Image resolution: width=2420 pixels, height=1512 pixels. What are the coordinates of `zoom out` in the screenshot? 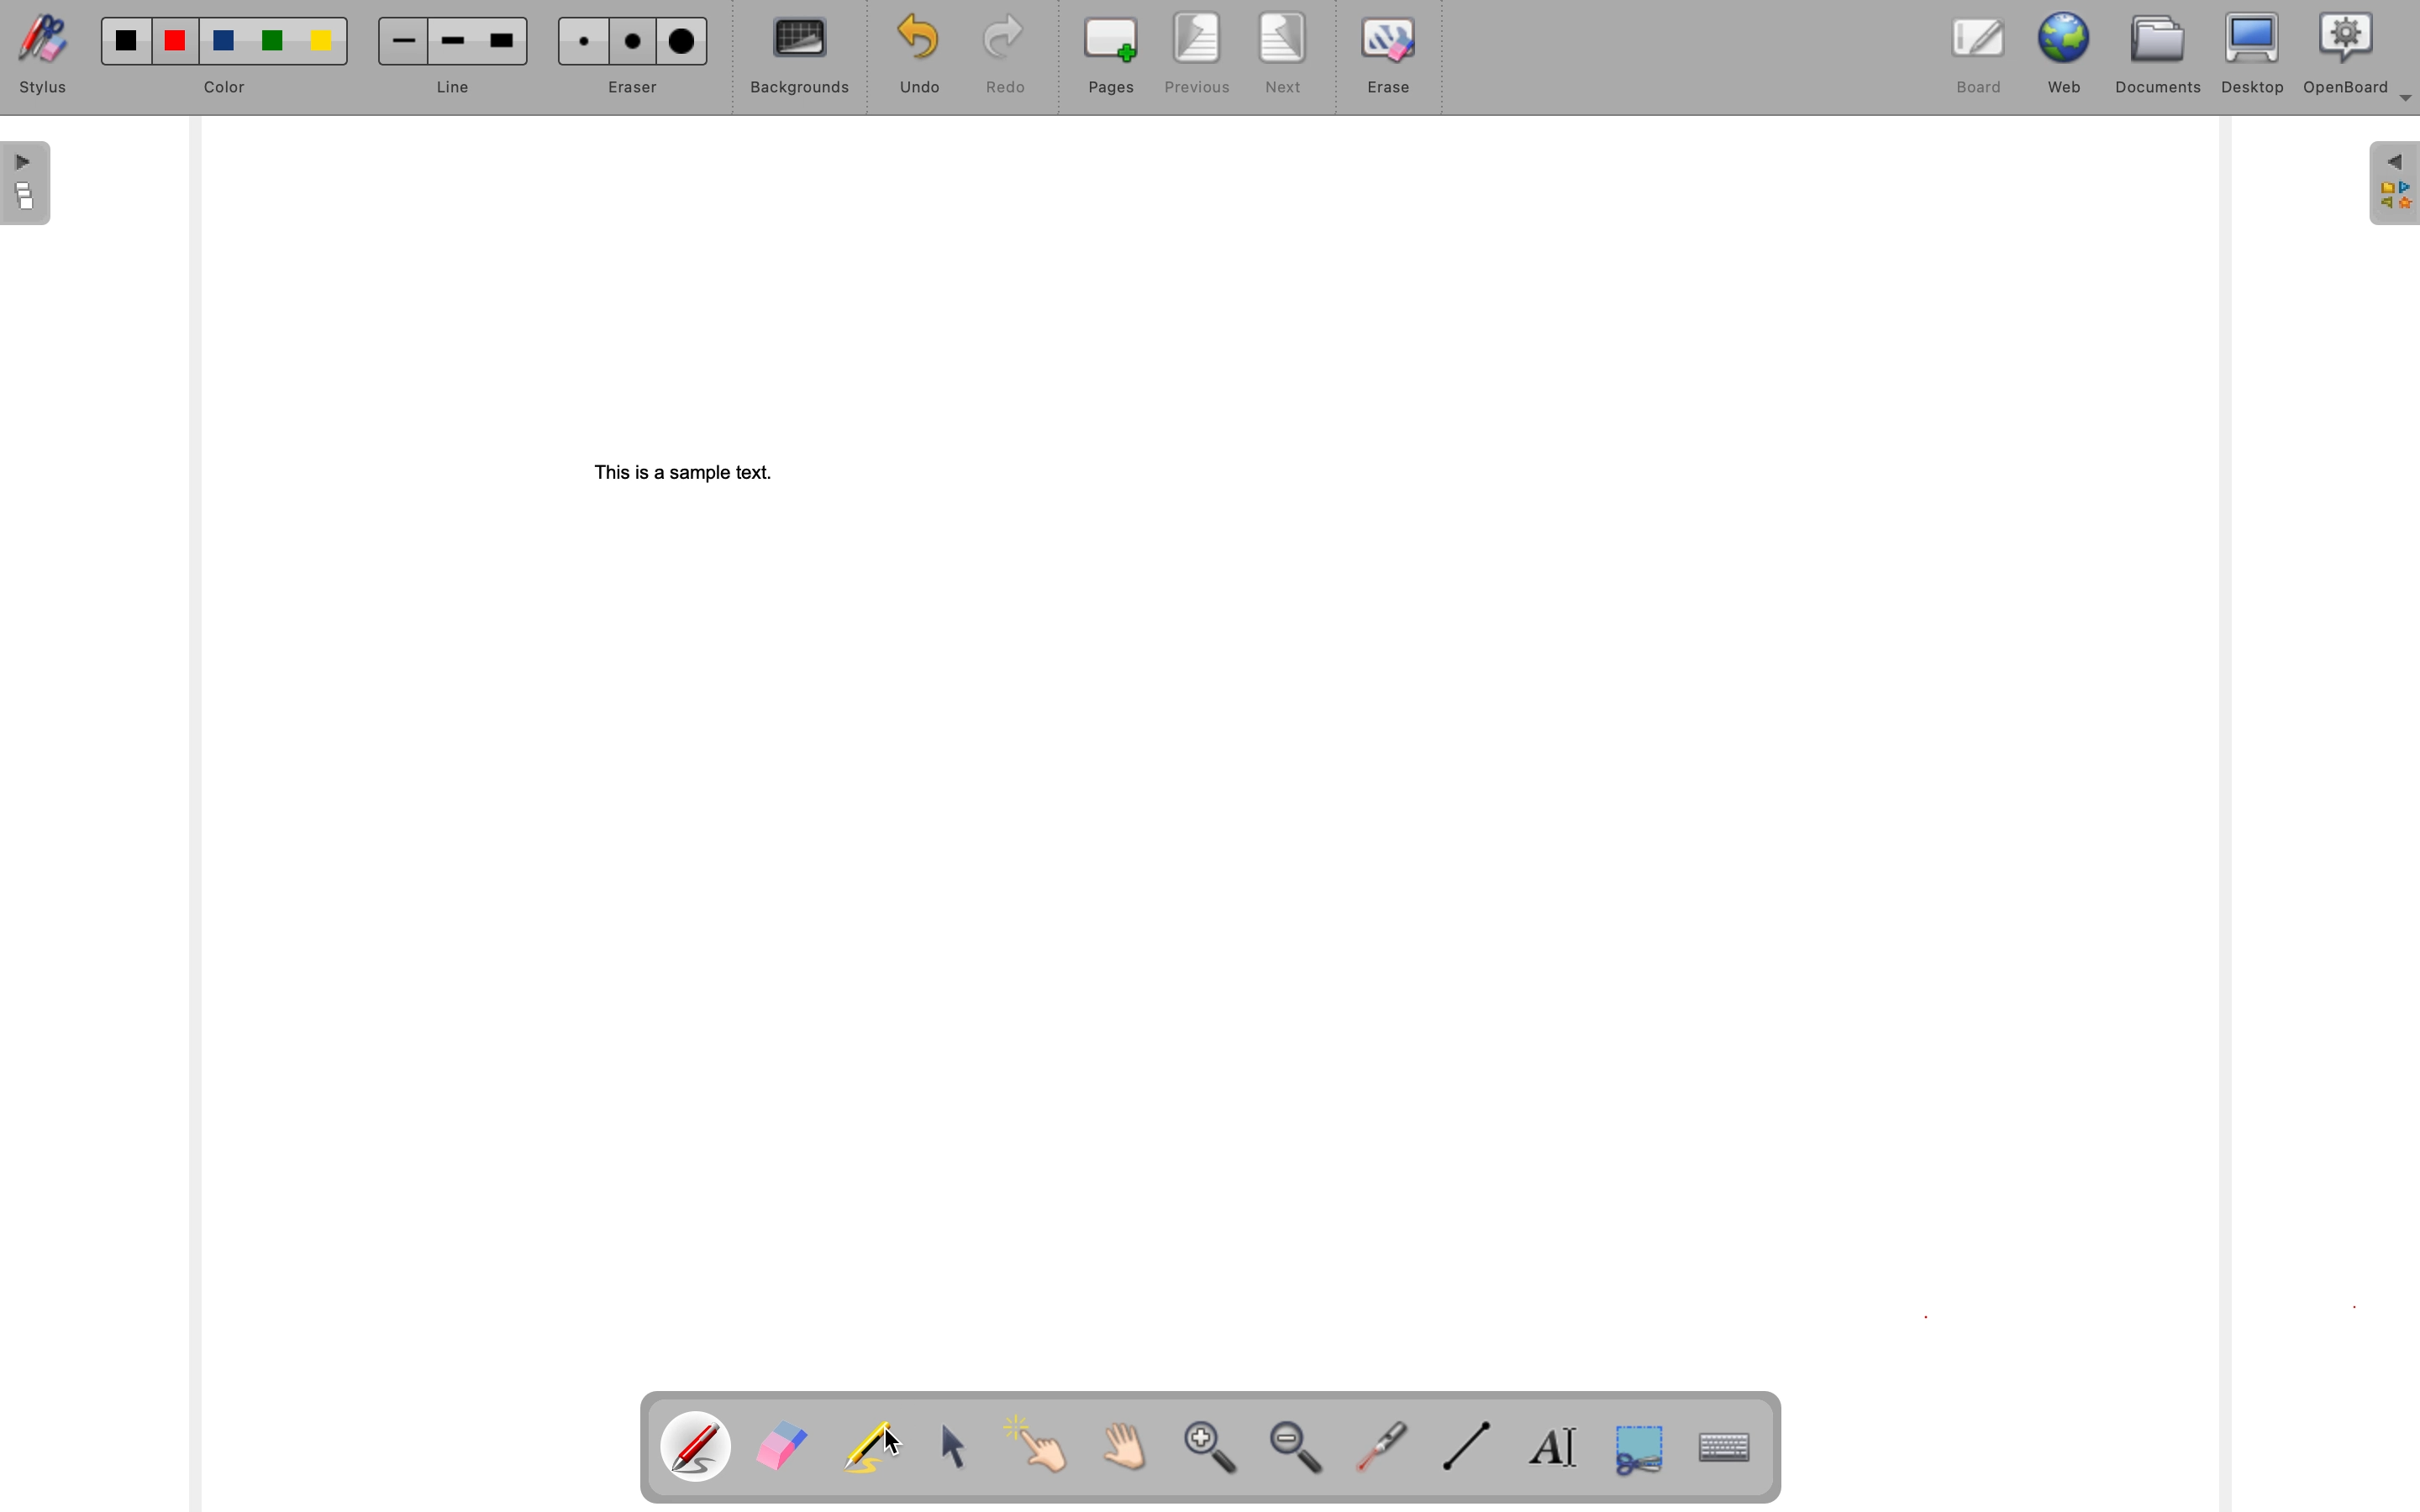 It's located at (1300, 1448).